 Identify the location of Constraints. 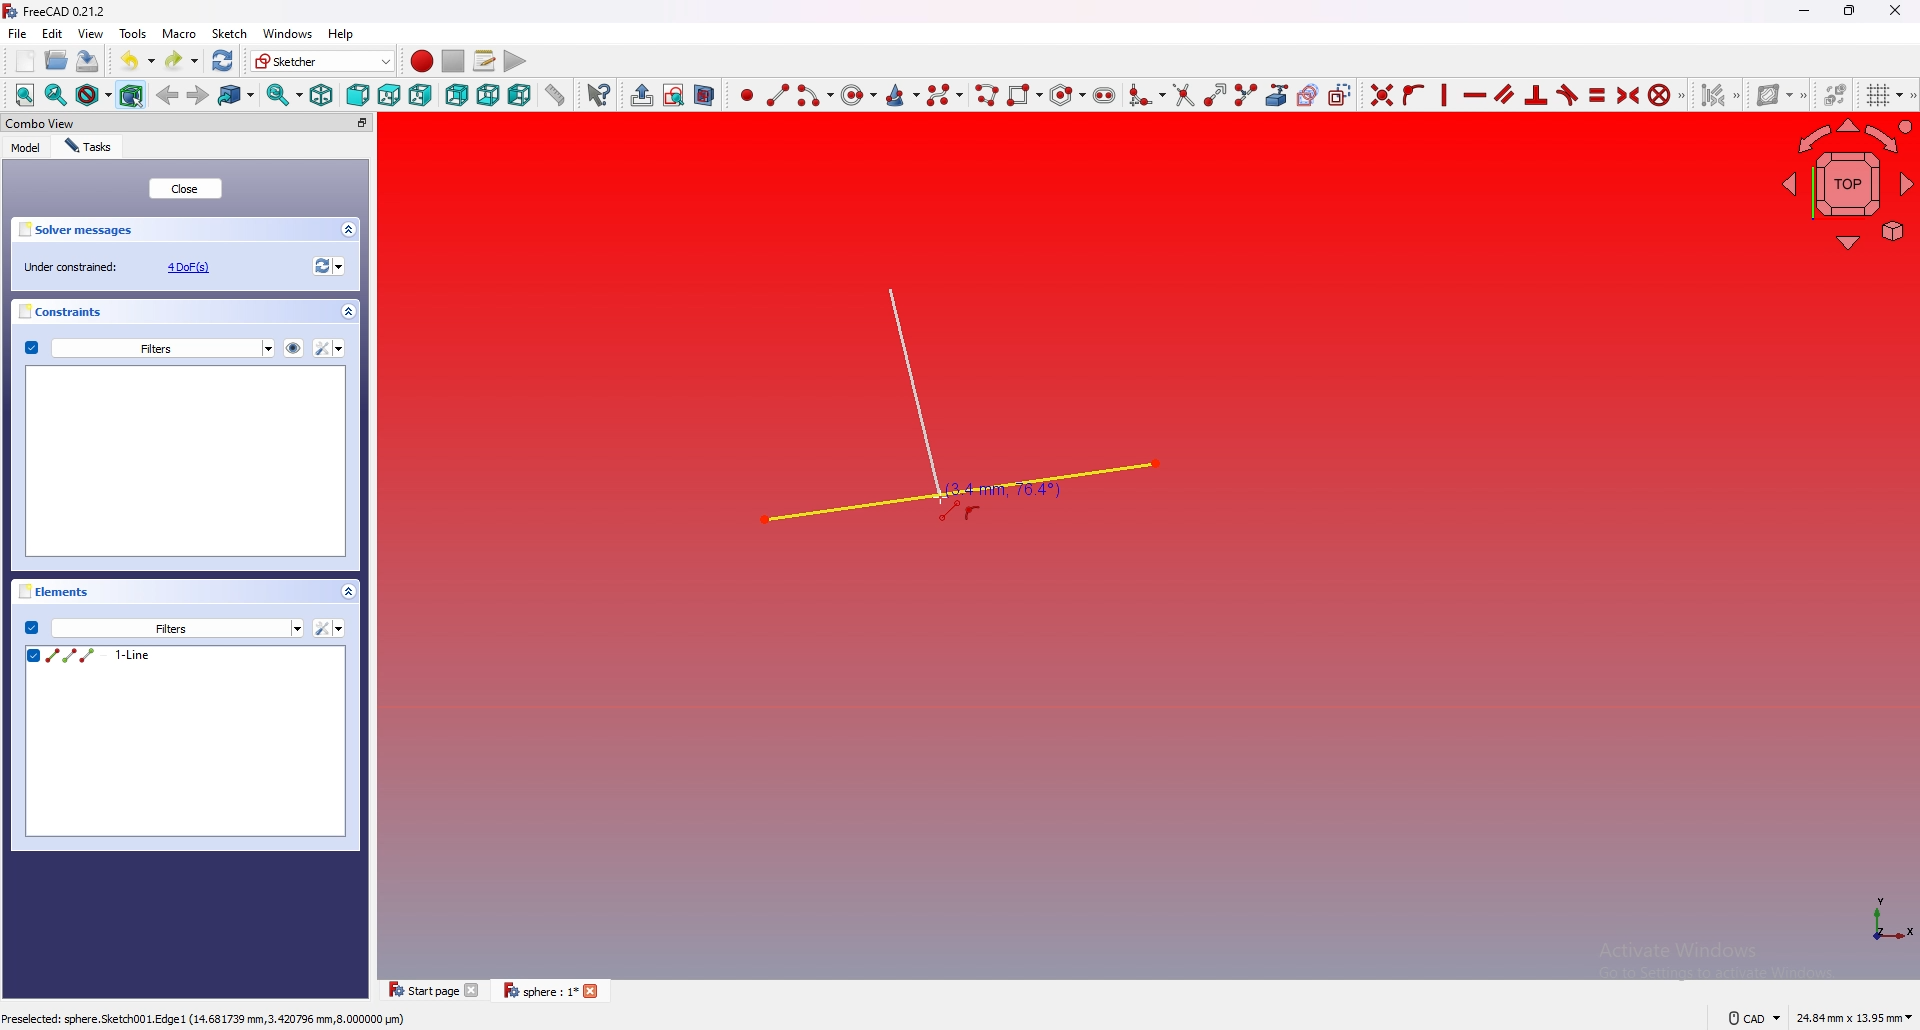
(188, 312).